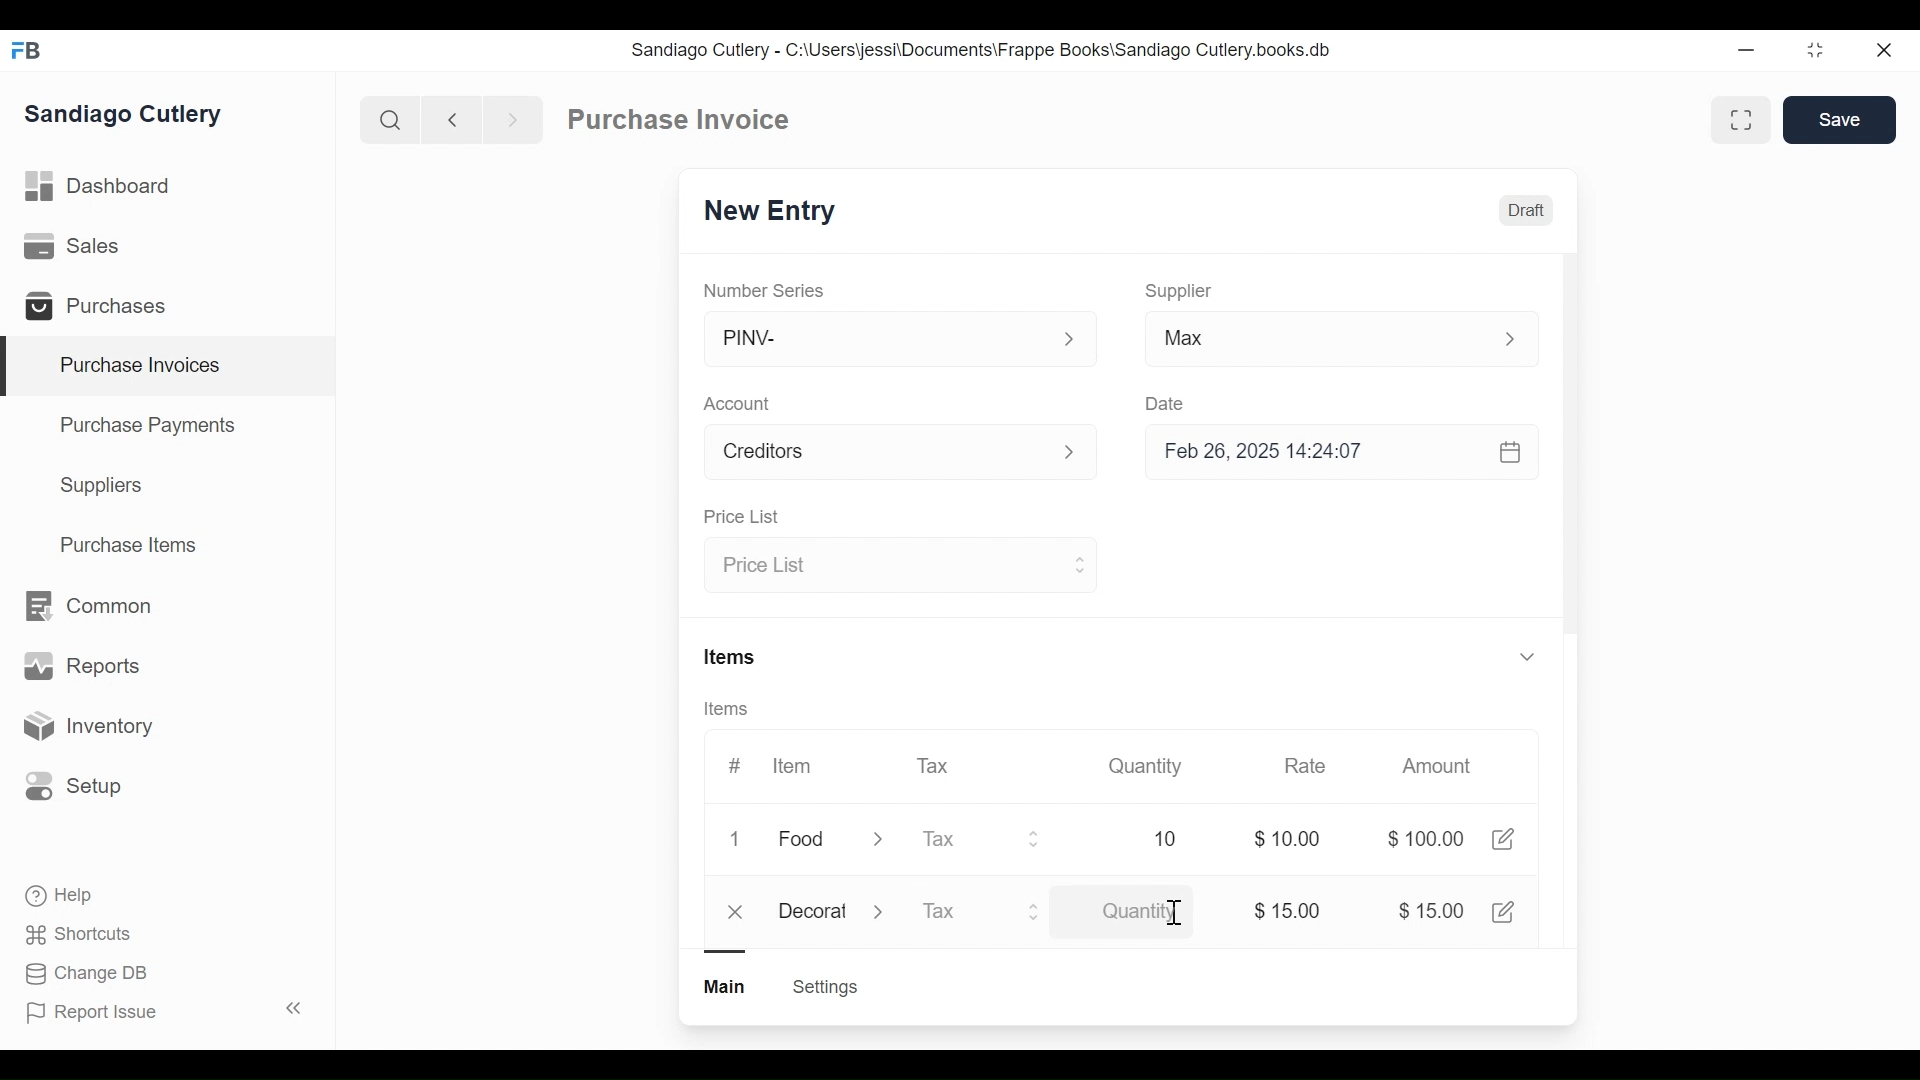  Describe the element at coordinates (738, 913) in the screenshot. I see `close` at that location.